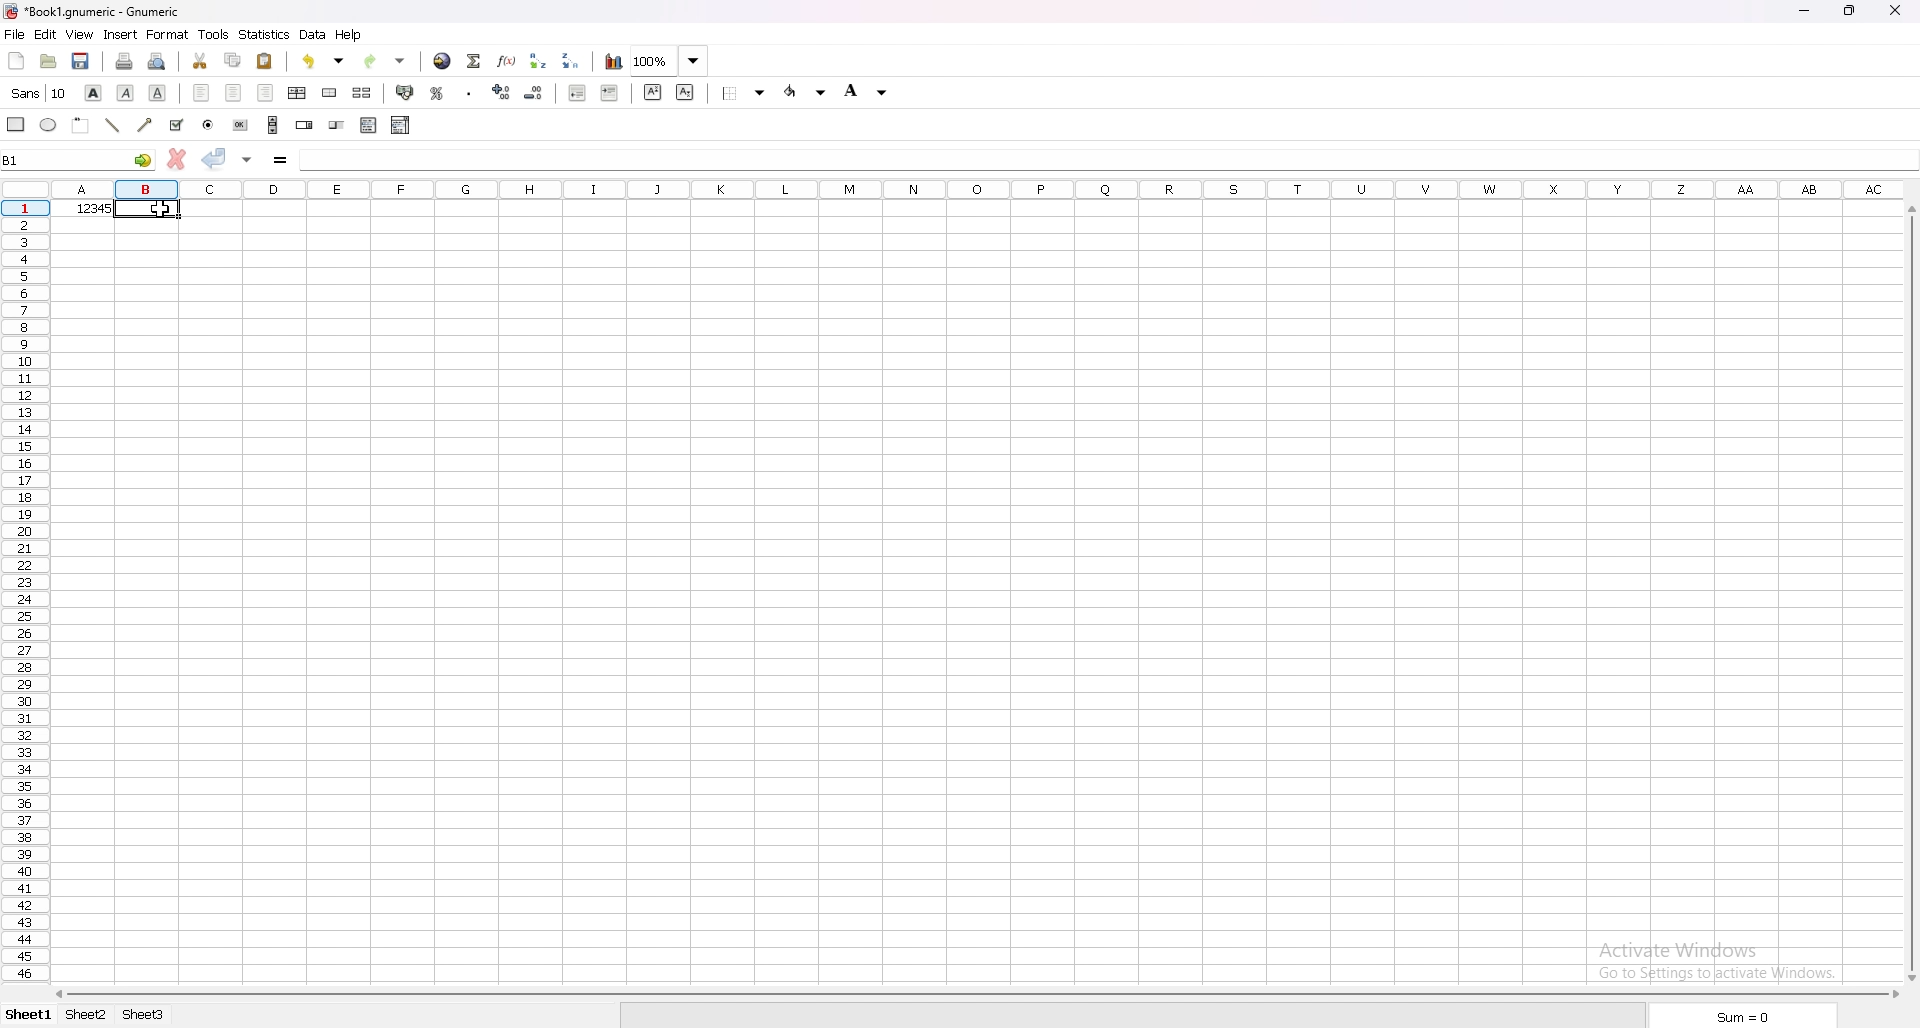 The height and width of the screenshot is (1028, 1920). What do you see at coordinates (444, 60) in the screenshot?
I see `hyperlink` at bounding box center [444, 60].